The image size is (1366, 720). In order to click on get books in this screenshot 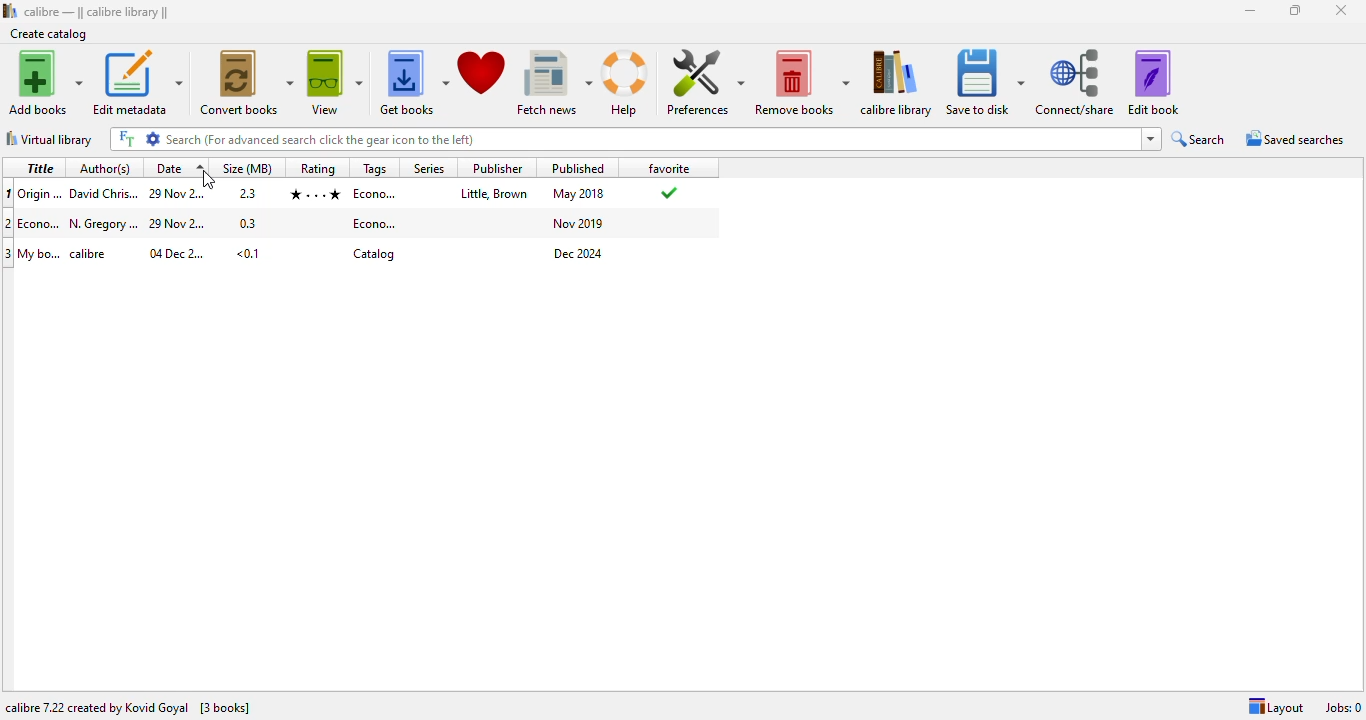, I will do `click(413, 83)`.